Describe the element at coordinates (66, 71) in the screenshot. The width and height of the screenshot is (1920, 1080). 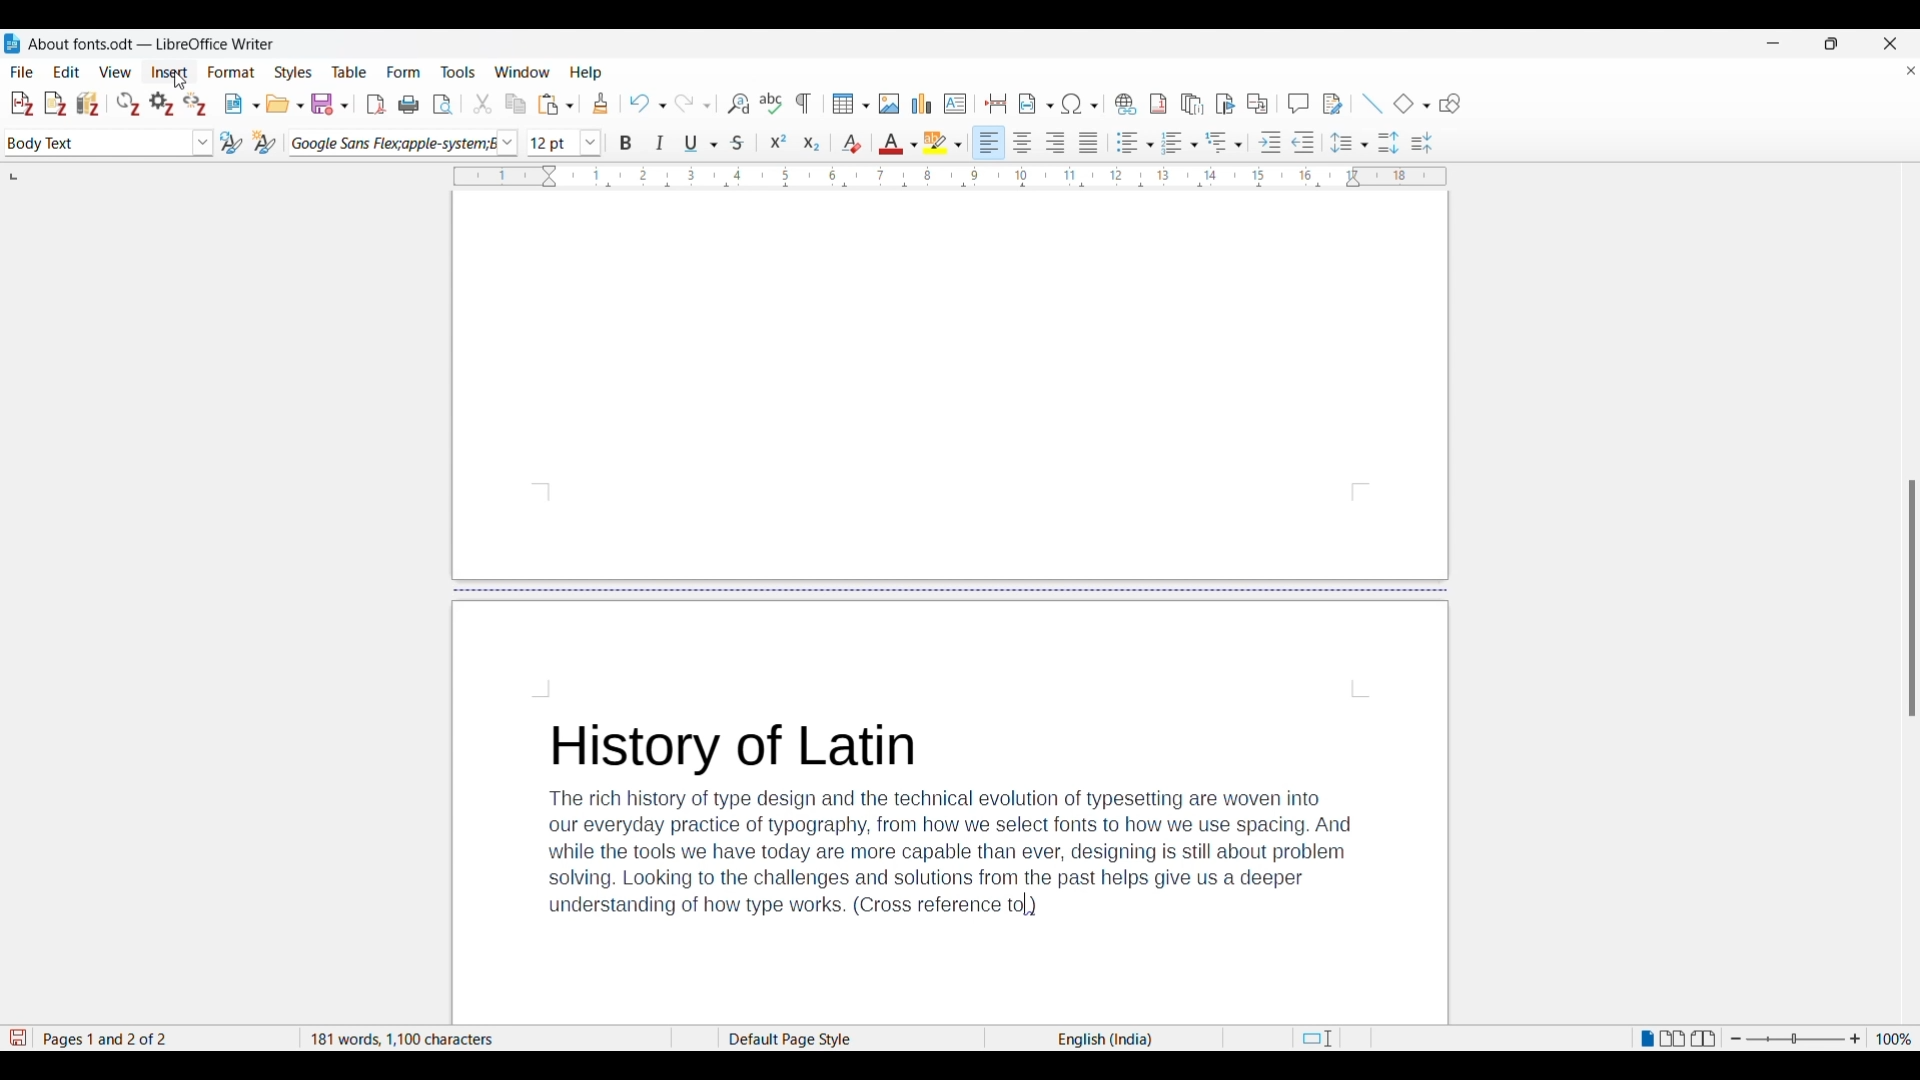
I see `Edit menu` at that location.